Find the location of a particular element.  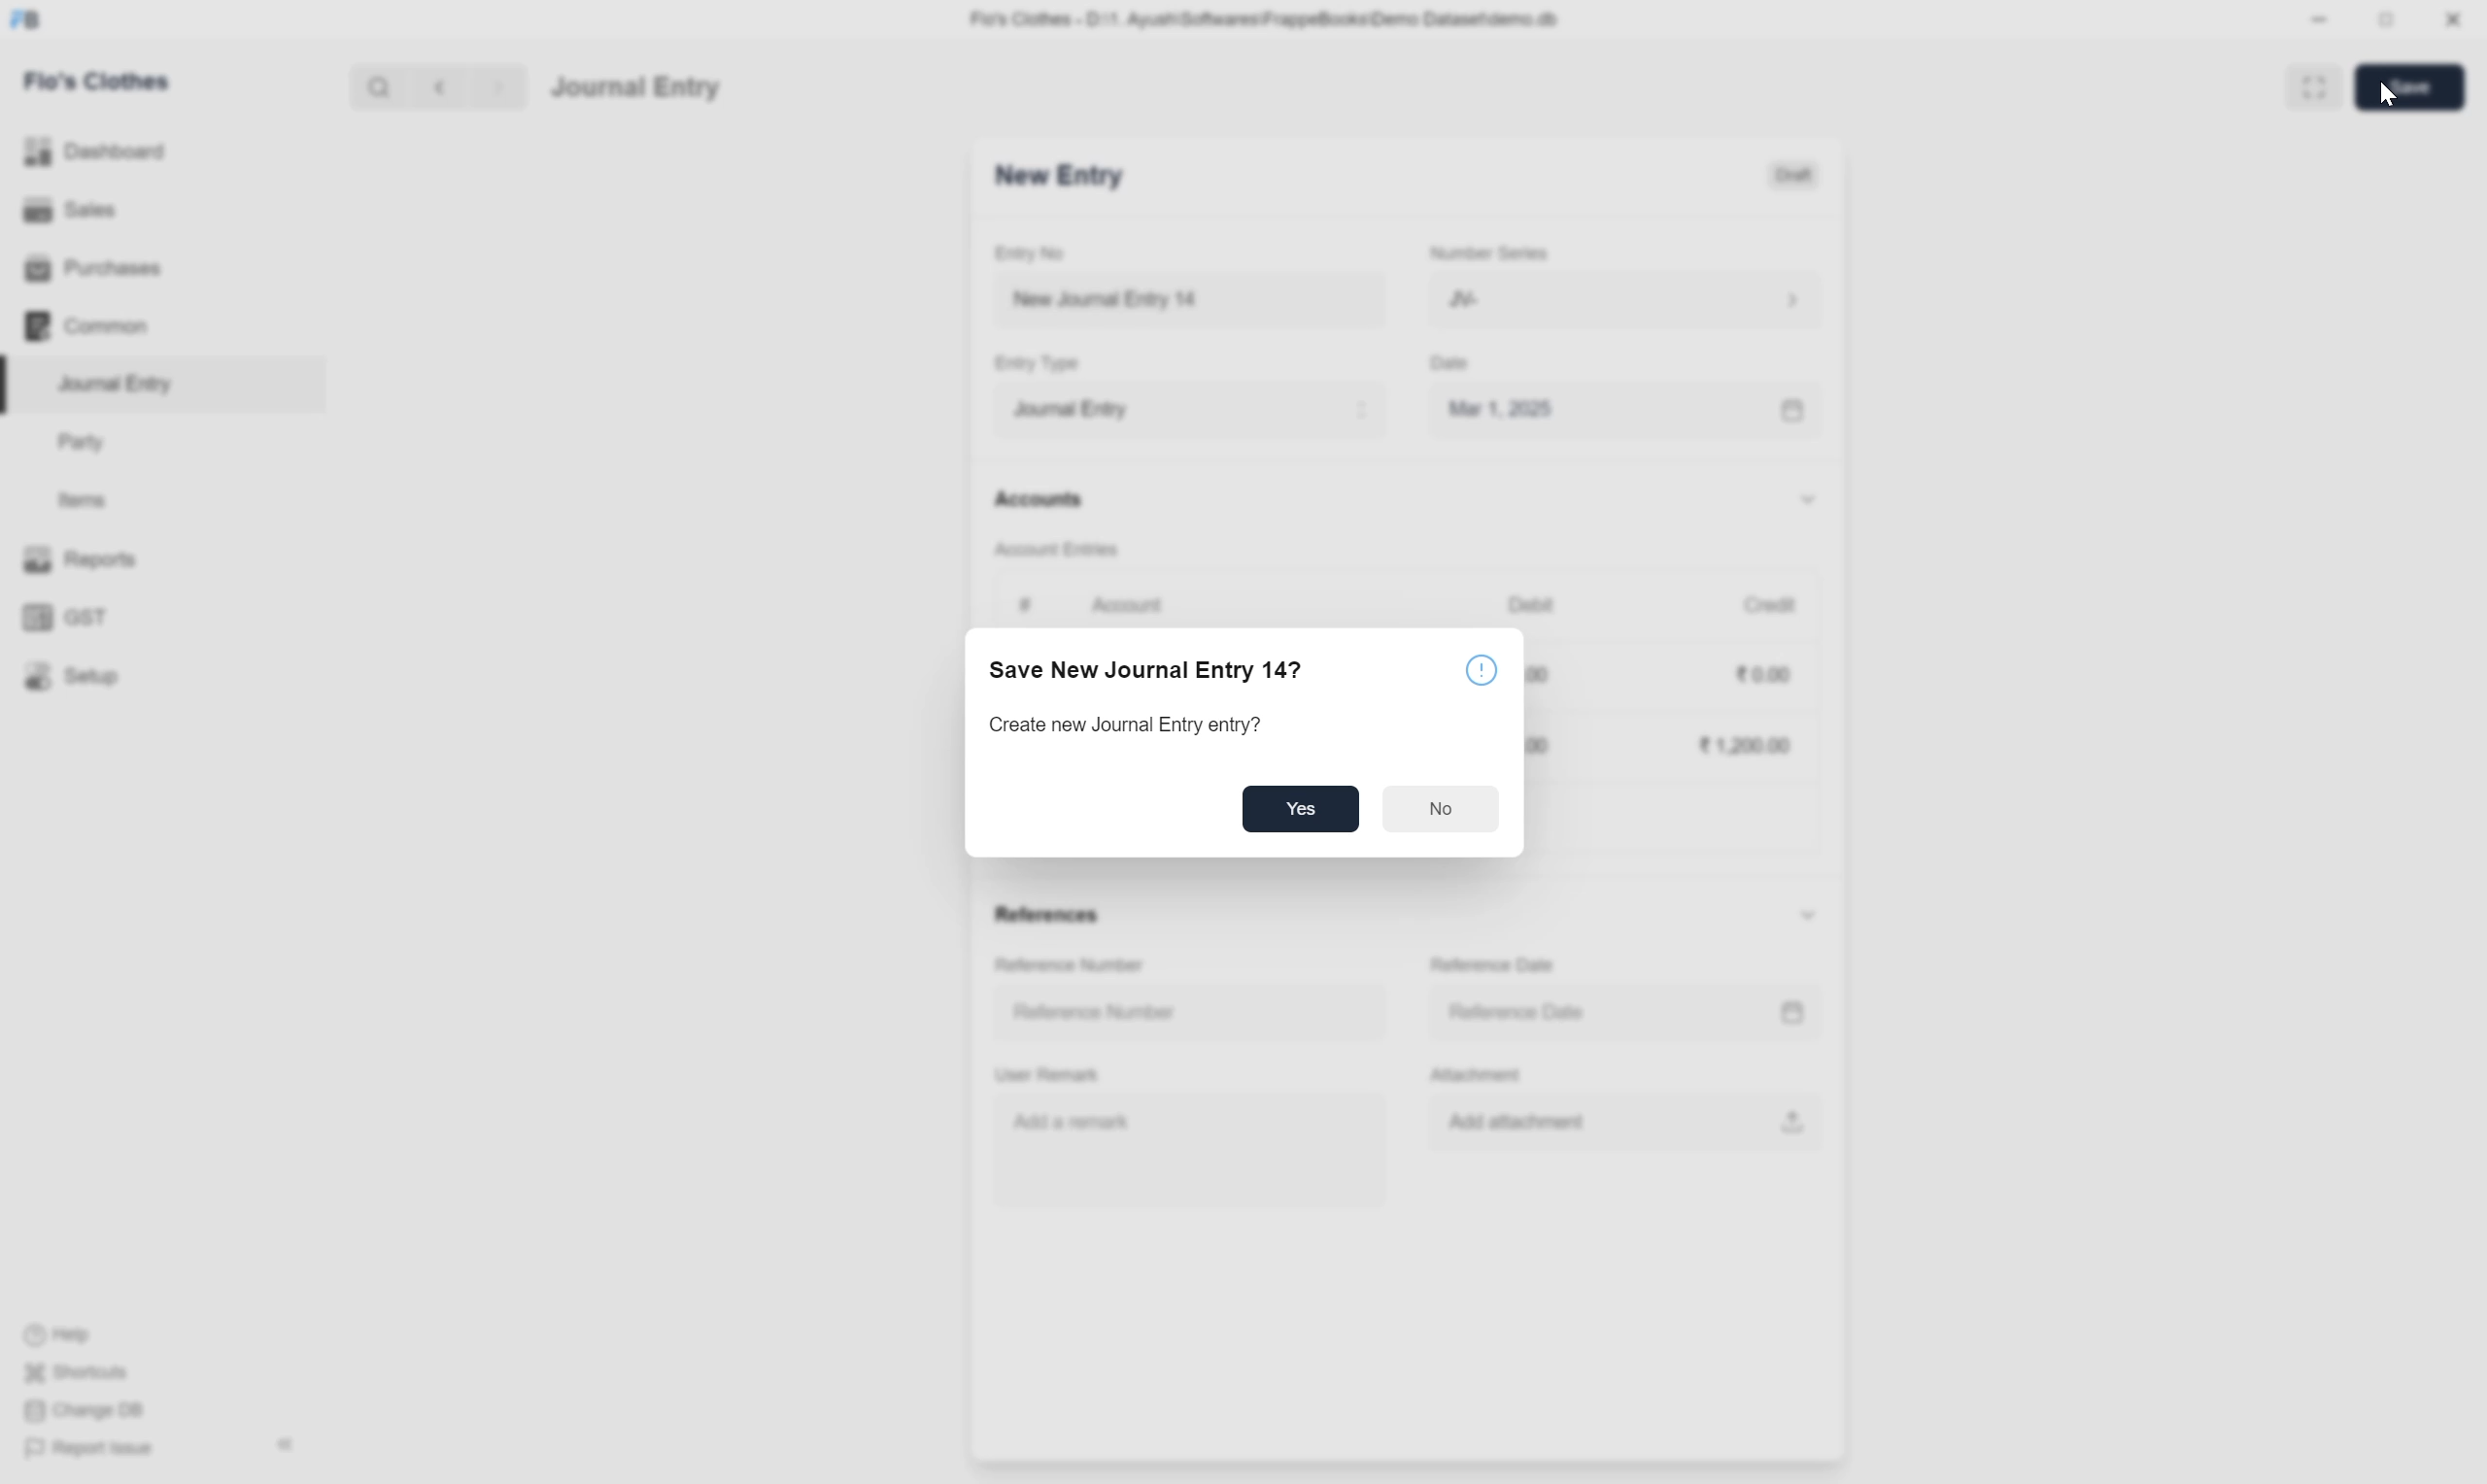

Entry Type is located at coordinates (1044, 363).